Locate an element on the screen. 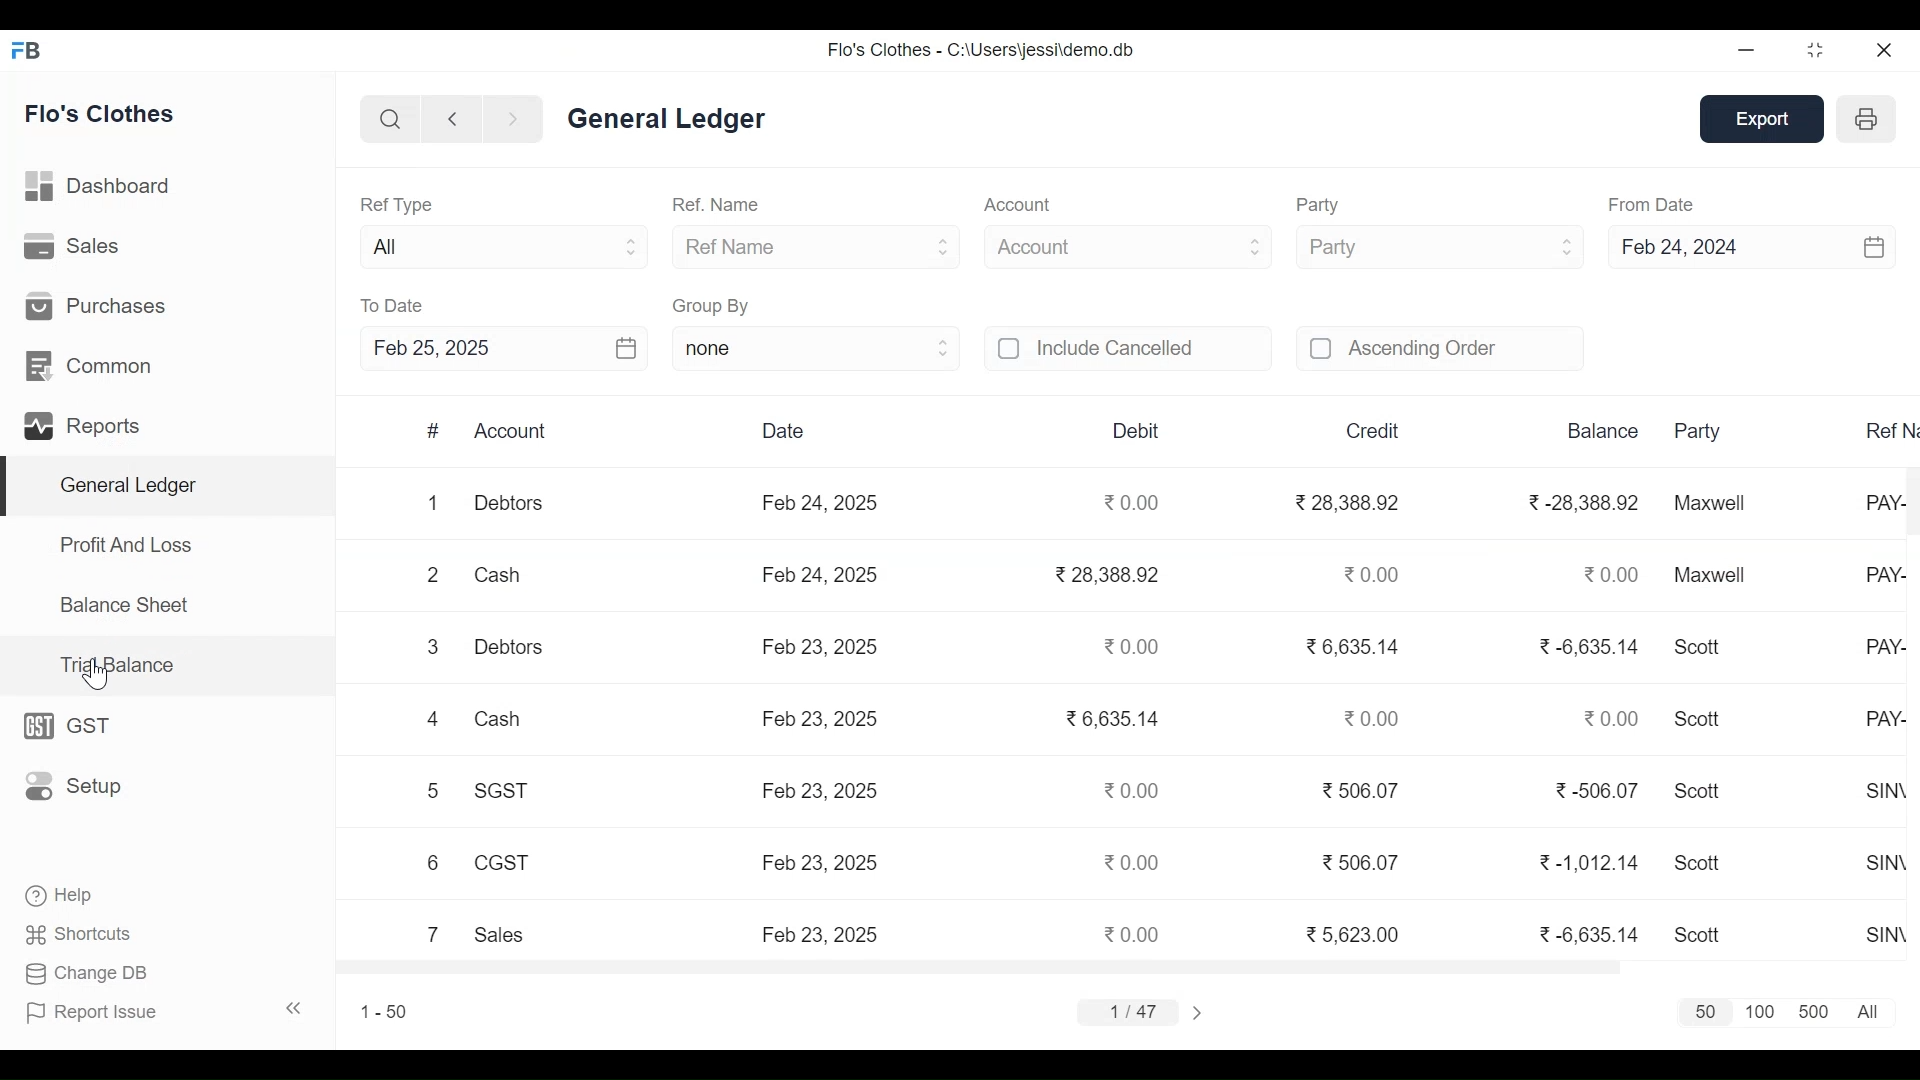 The image size is (1920, 1080). Scott is located at coordinates (1696, 935).